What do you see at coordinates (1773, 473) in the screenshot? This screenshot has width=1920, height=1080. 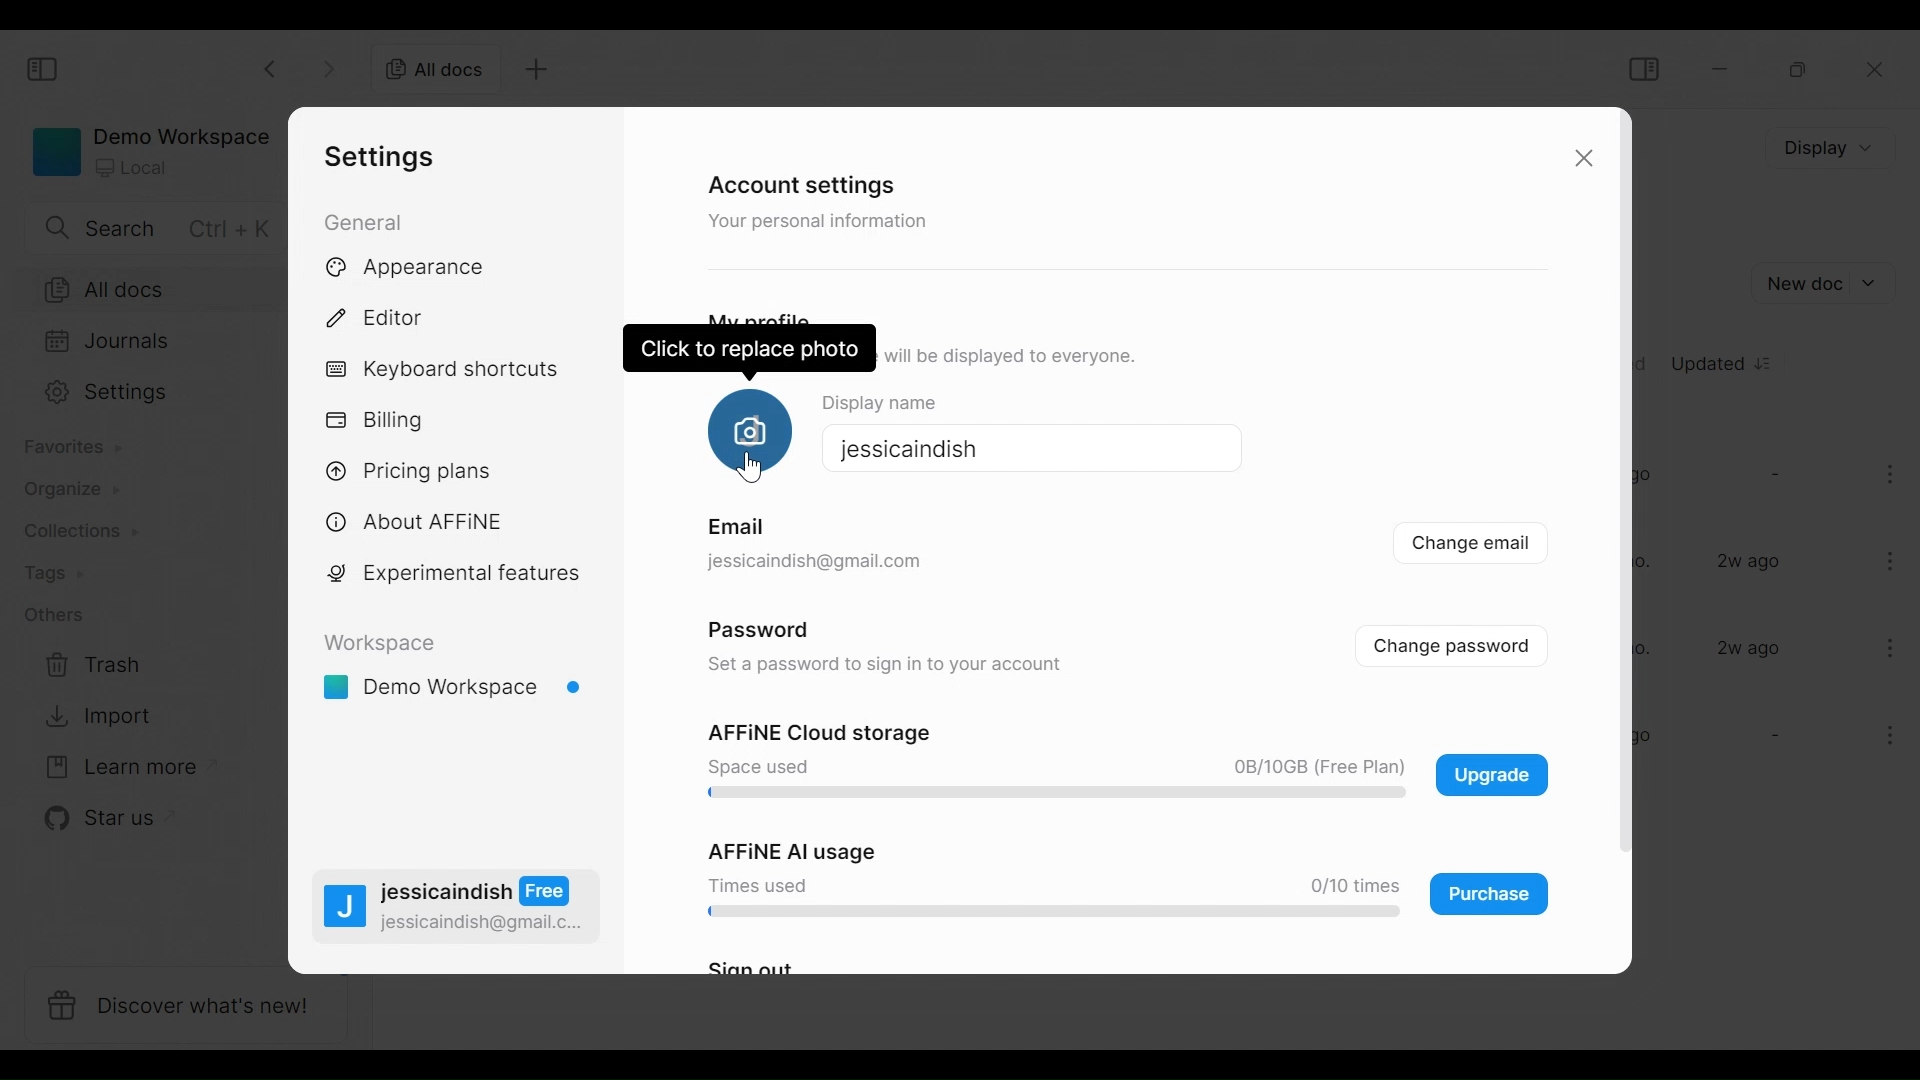 I see `-` at bounding box center [1773, 473].